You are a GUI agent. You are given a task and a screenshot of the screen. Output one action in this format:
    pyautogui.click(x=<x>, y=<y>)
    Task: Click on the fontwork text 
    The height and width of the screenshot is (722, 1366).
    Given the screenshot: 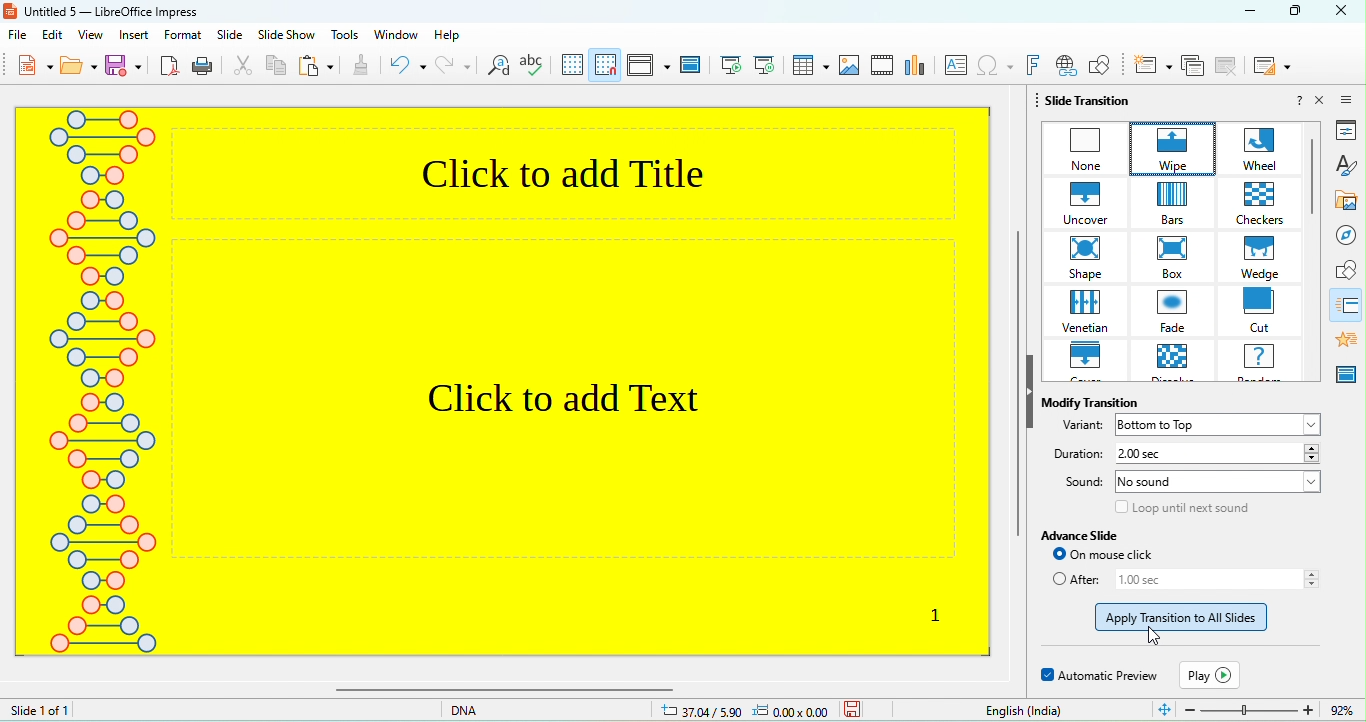 What is the action you would take?
    pyautogui.click(x=1034, y=67)
    